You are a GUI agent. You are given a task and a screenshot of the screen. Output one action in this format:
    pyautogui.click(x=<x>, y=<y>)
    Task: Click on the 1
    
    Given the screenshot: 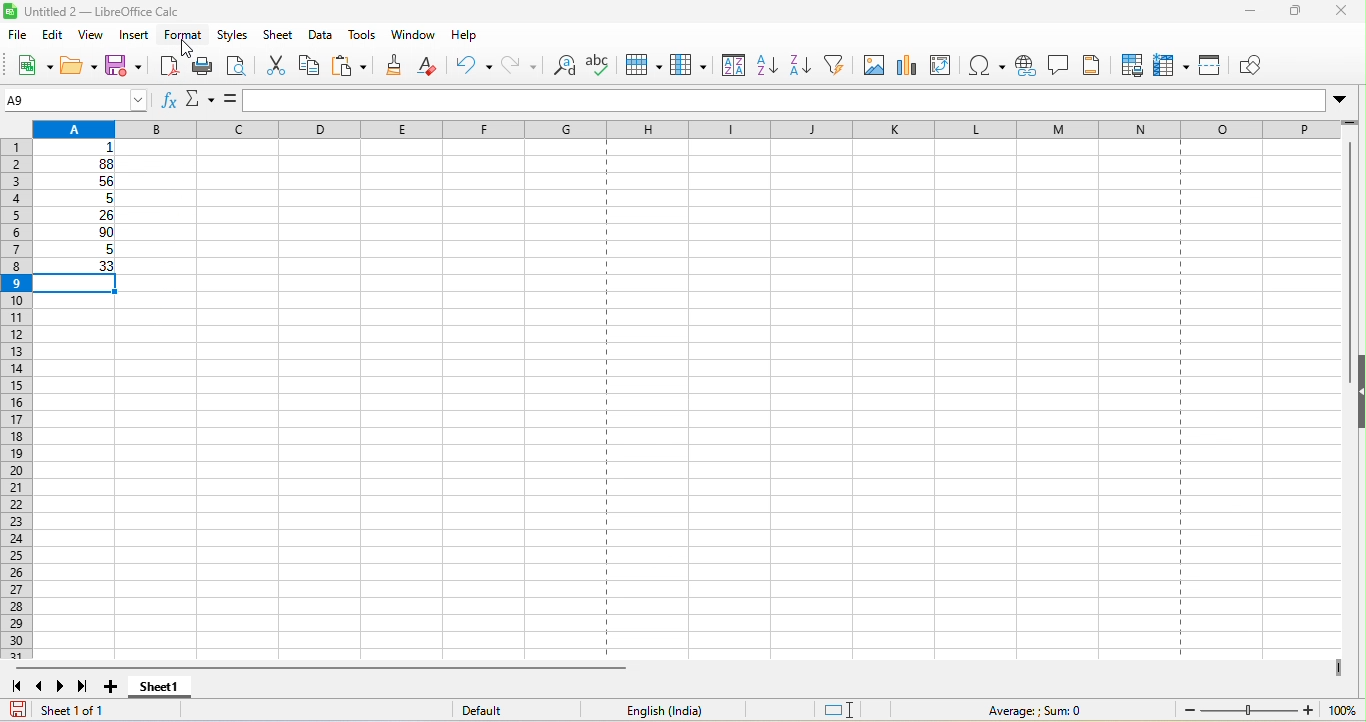 What is the action you would take?
    pyautogui.click(x=82, y=148)
    